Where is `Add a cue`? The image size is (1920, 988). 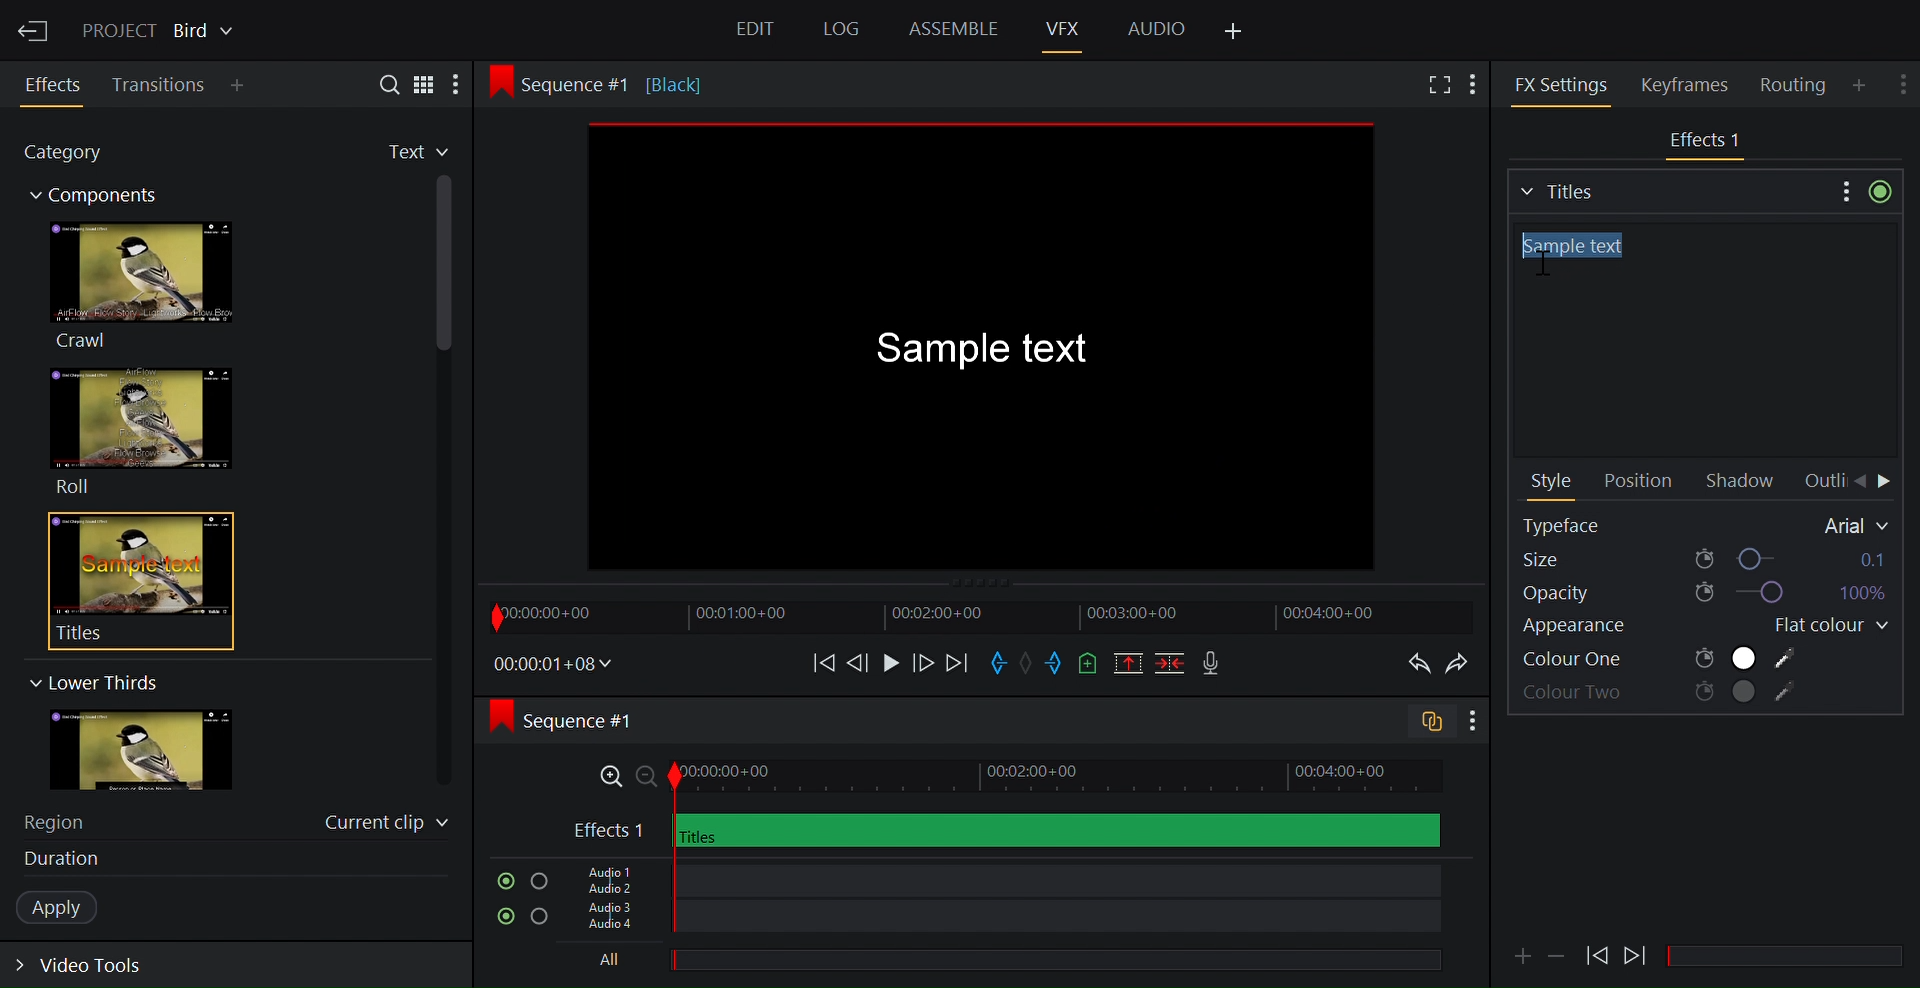 Add a cue is located at coordinates (1088, 665).